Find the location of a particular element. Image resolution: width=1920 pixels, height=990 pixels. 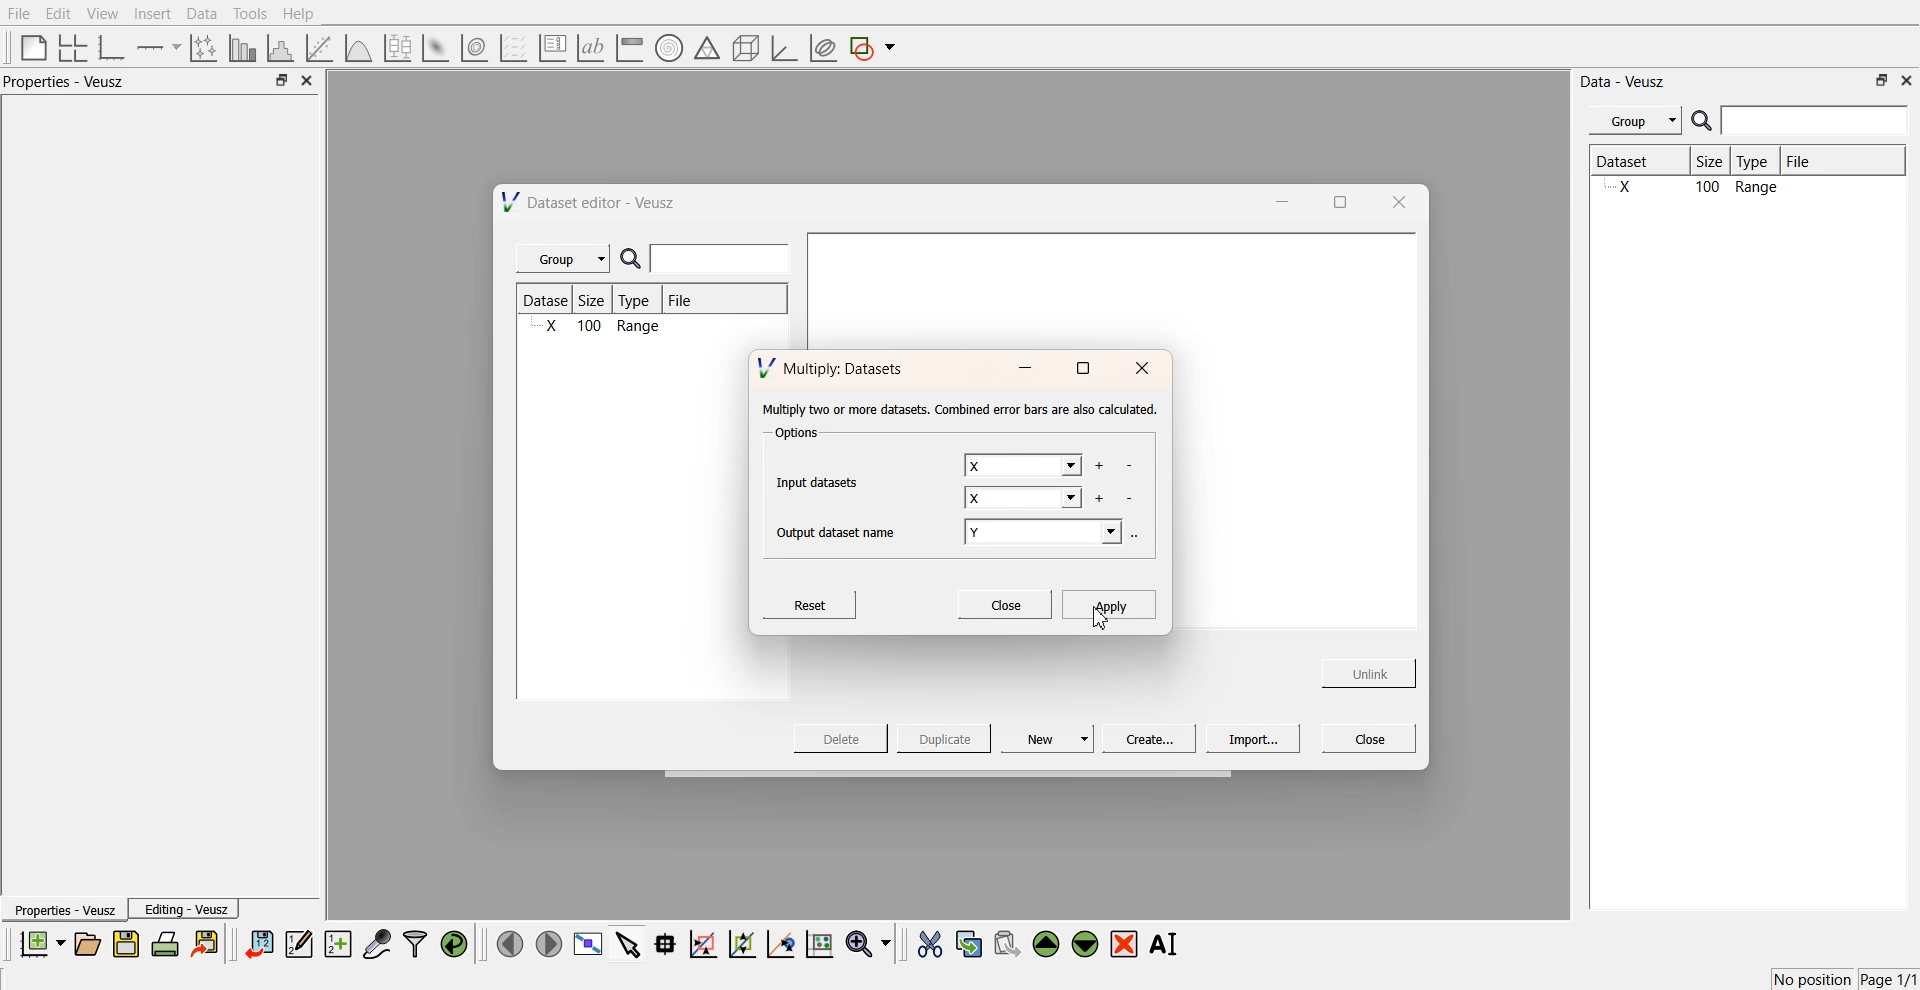

Apply is located at coordinates (1109, 603).